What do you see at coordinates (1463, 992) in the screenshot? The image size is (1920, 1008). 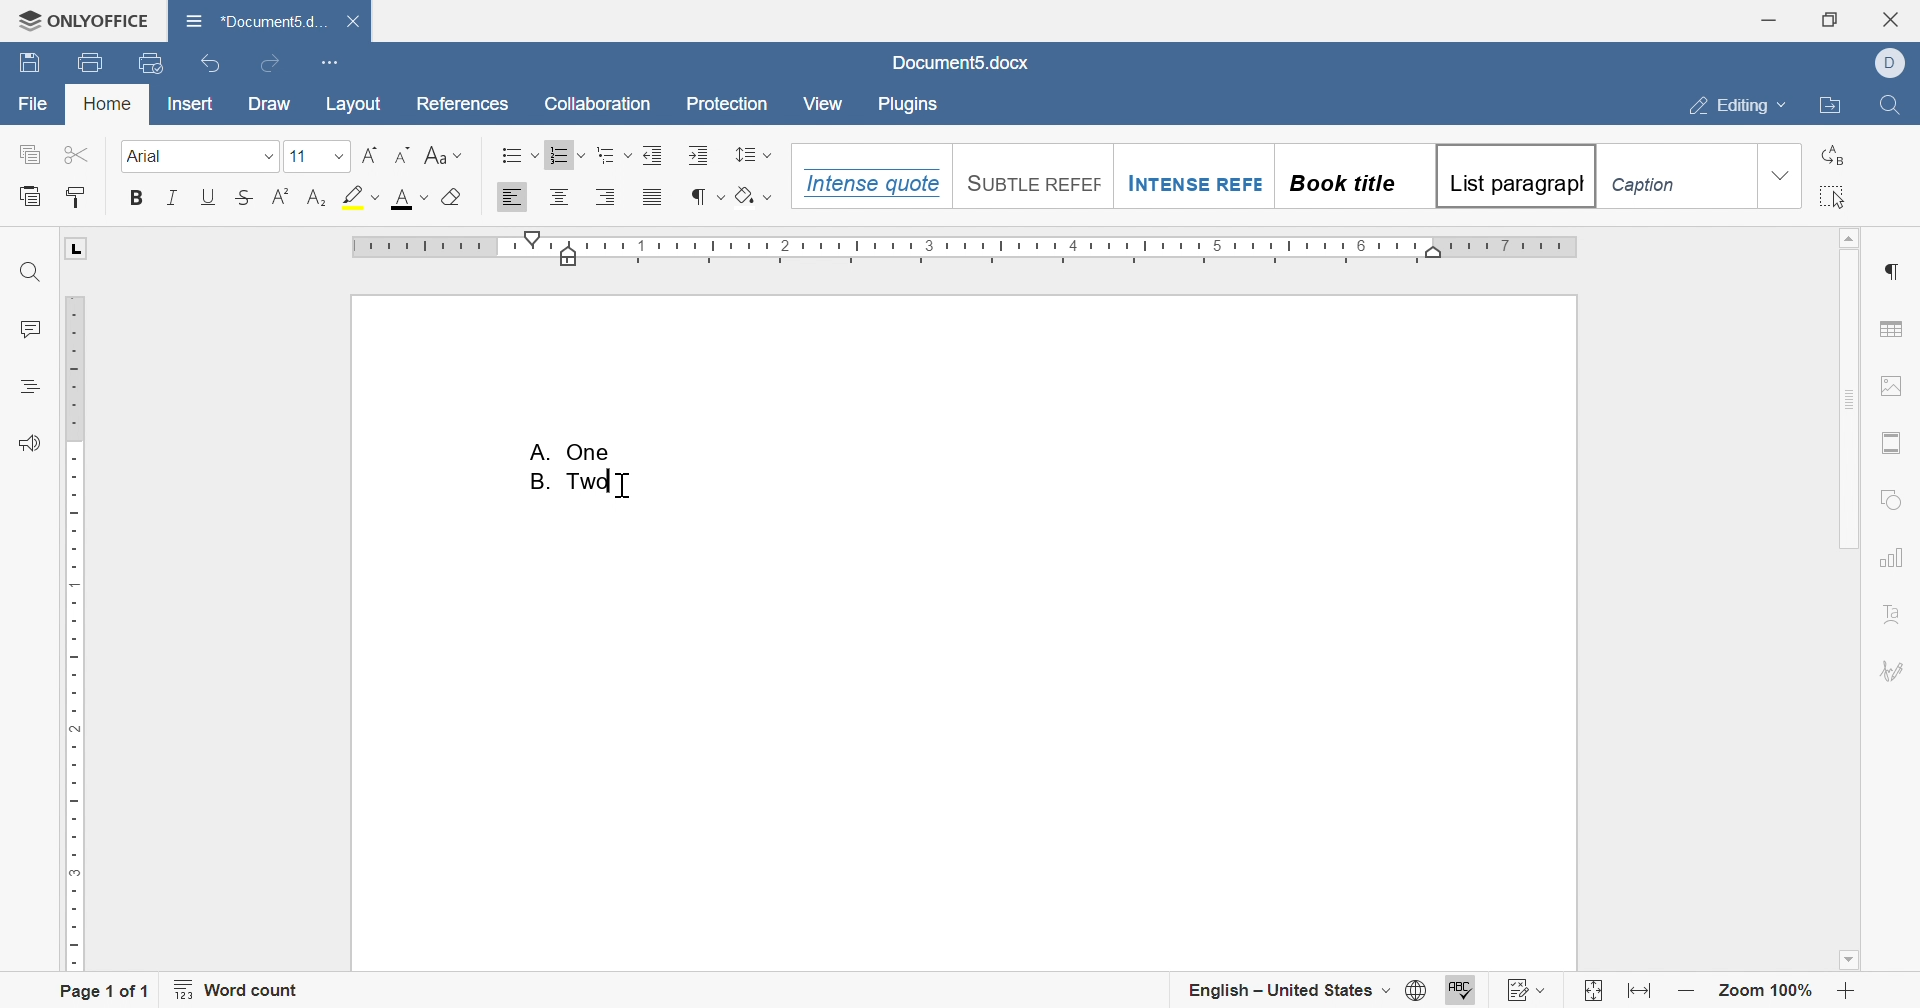 I see `spell checking` at bounding box center [1463, 992].